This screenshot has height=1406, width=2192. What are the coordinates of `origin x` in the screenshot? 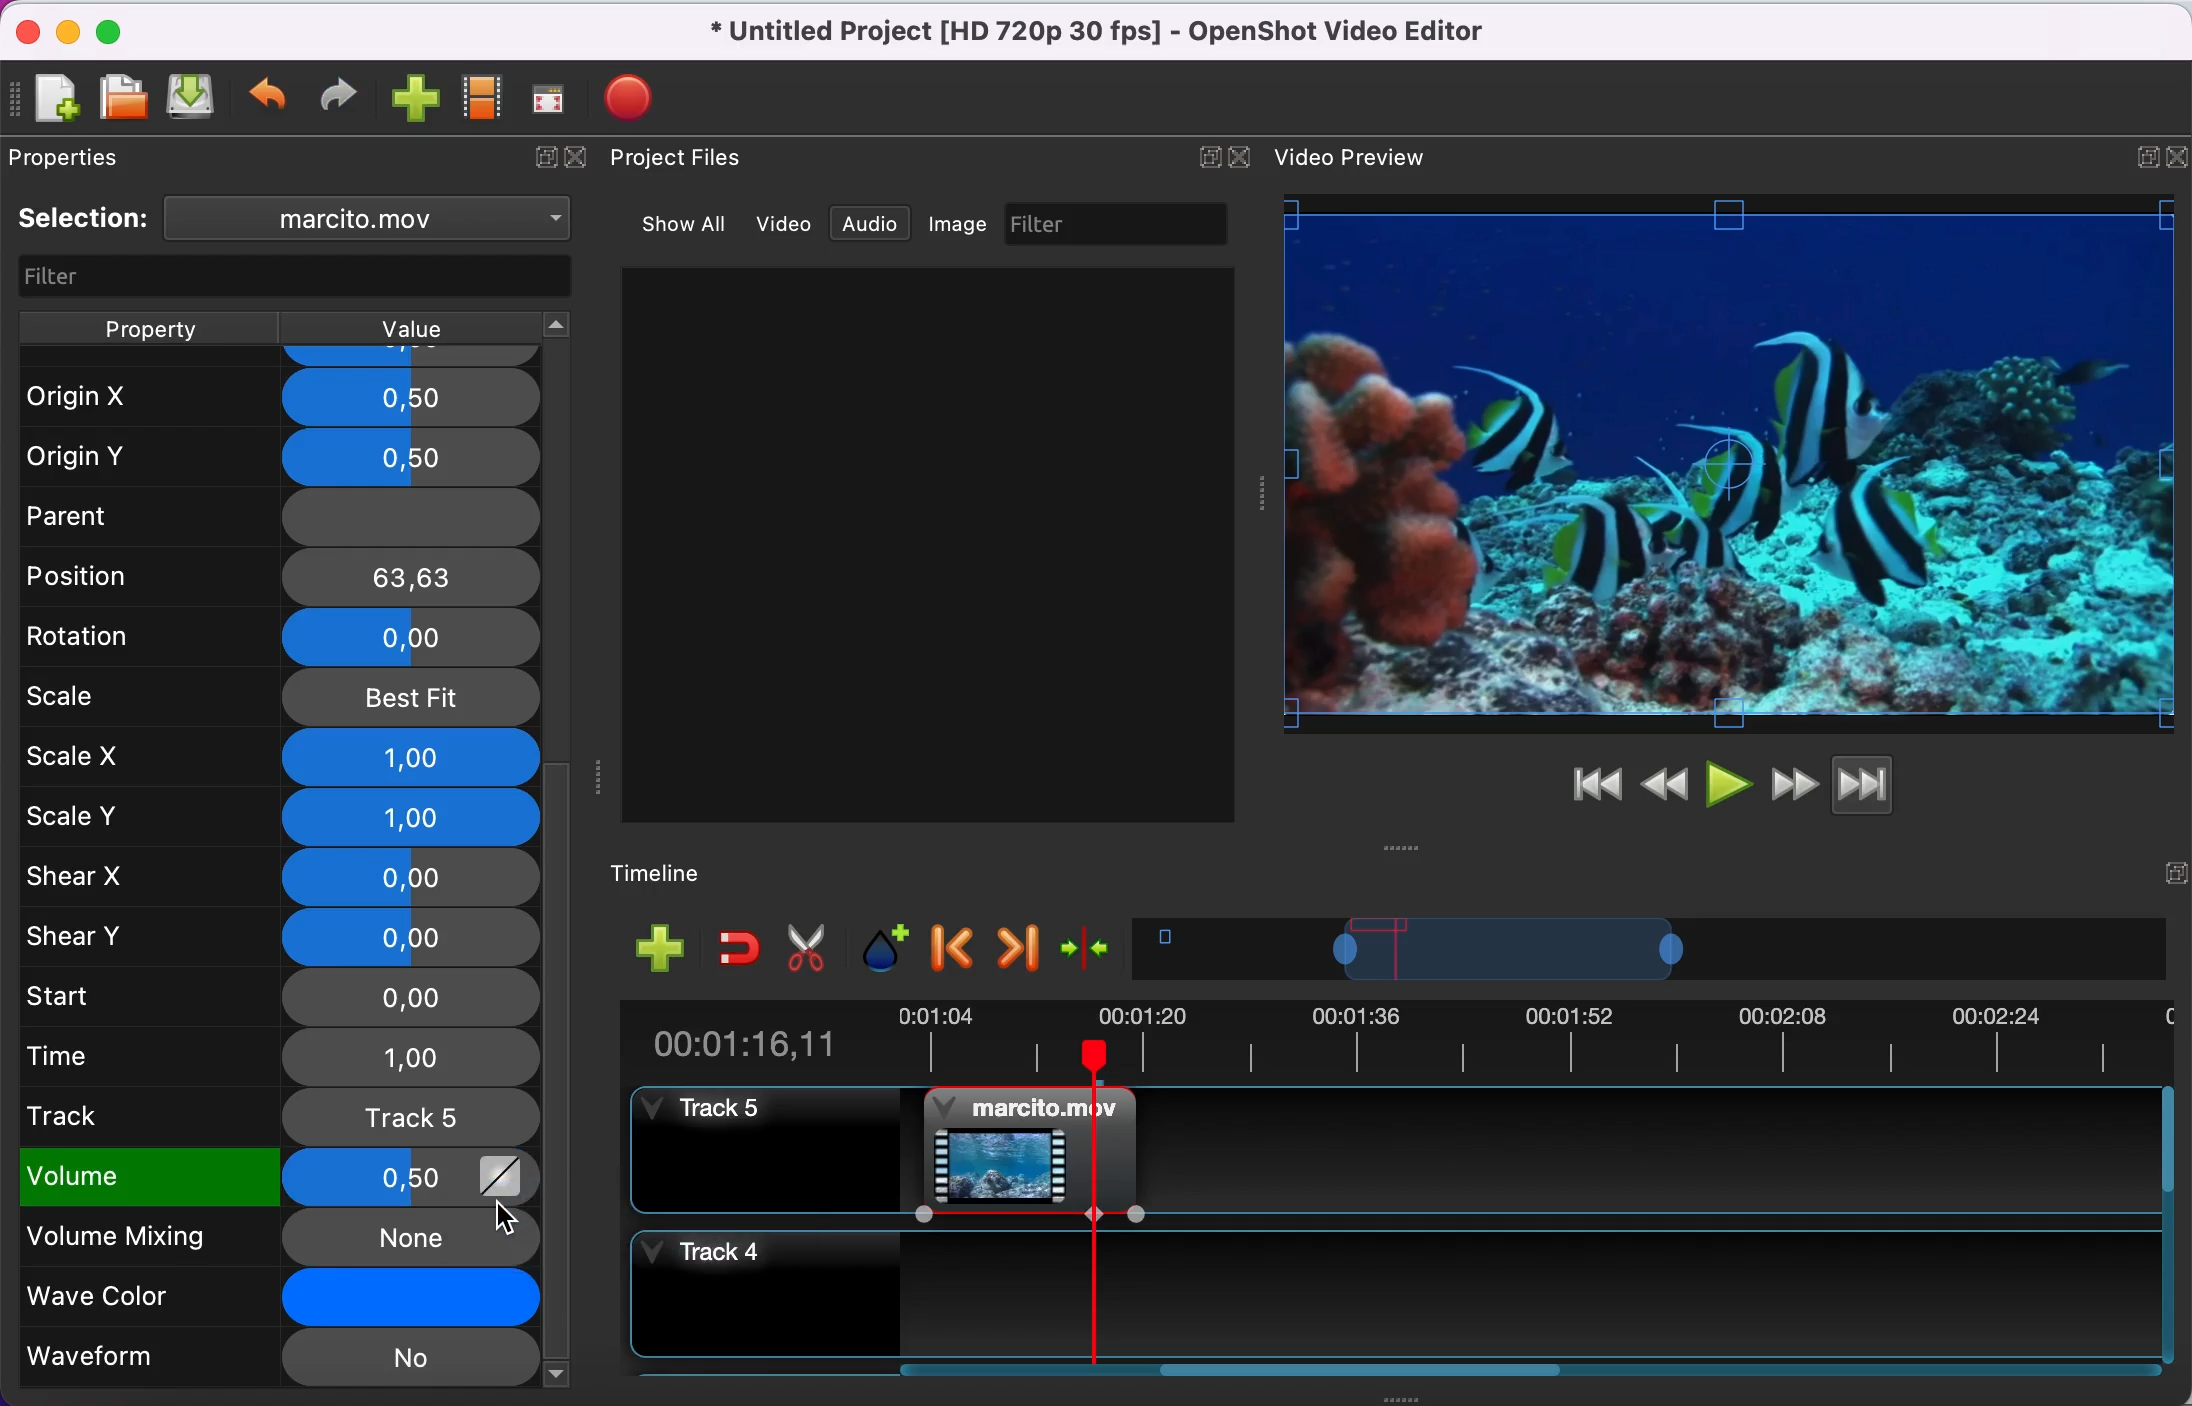 It's located at (274, 390).